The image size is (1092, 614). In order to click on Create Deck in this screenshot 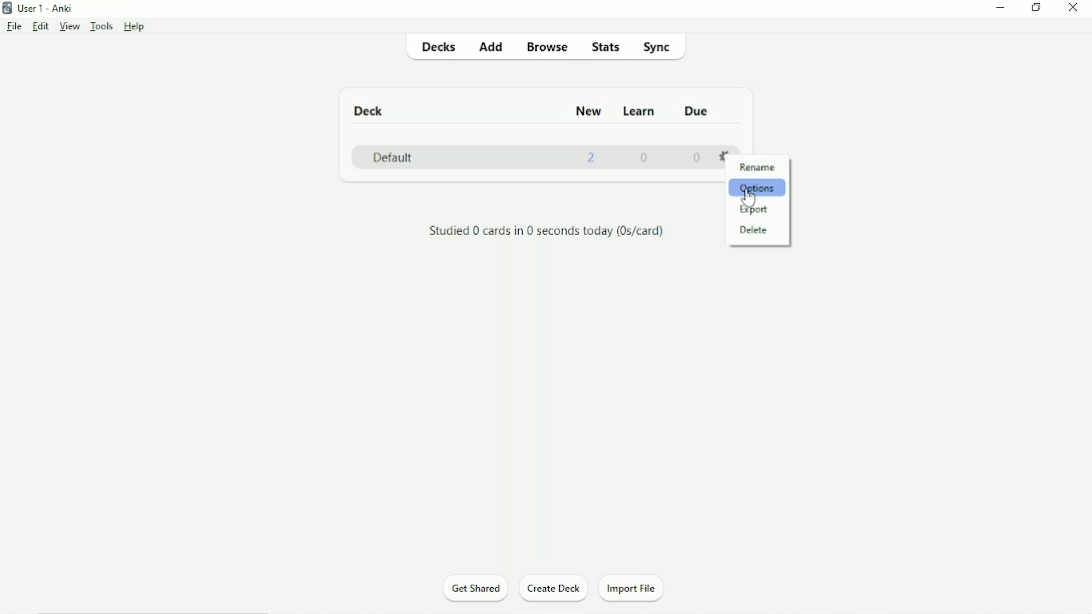, I will do `click(554, 589)`.